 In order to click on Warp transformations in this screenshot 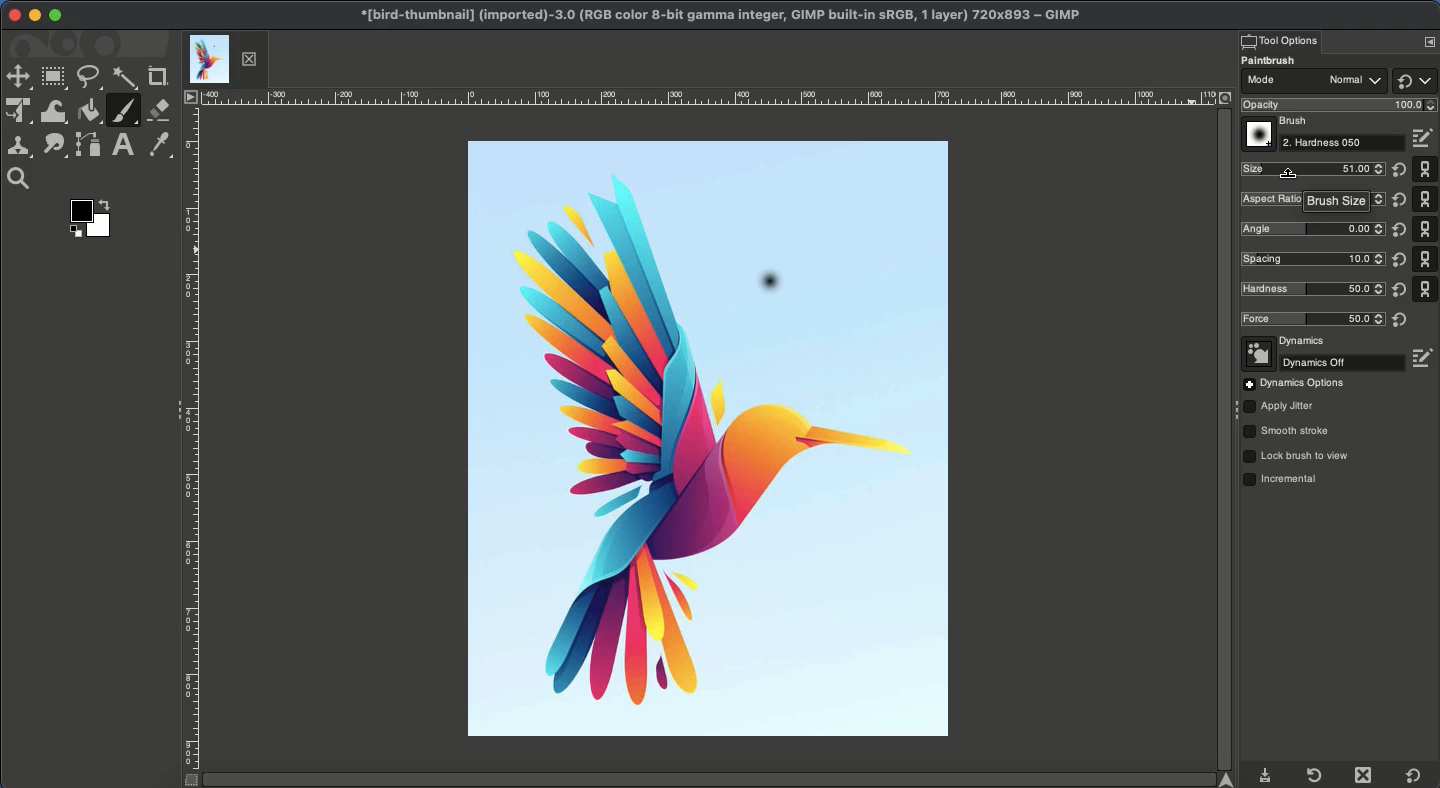, I will do `click(56, 113)`.